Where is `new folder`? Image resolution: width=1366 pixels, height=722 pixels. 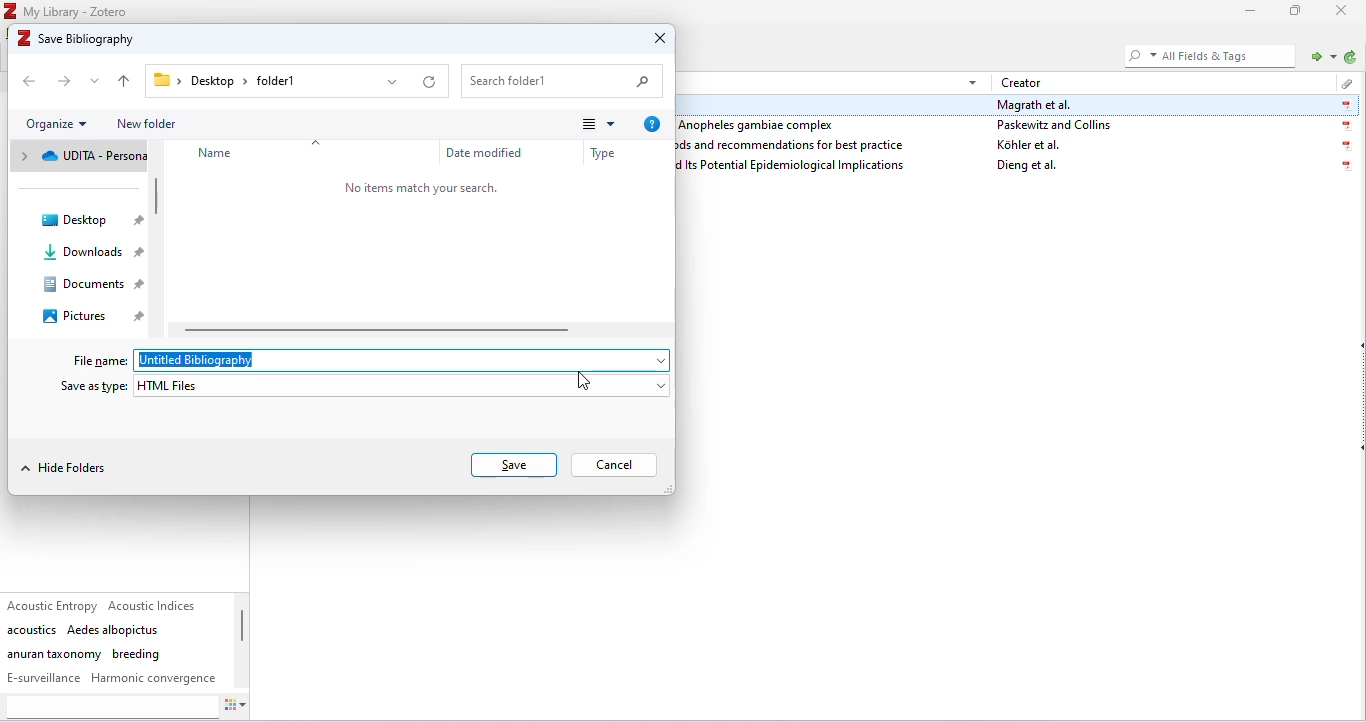 new folder is located at coordinates (148, 124).